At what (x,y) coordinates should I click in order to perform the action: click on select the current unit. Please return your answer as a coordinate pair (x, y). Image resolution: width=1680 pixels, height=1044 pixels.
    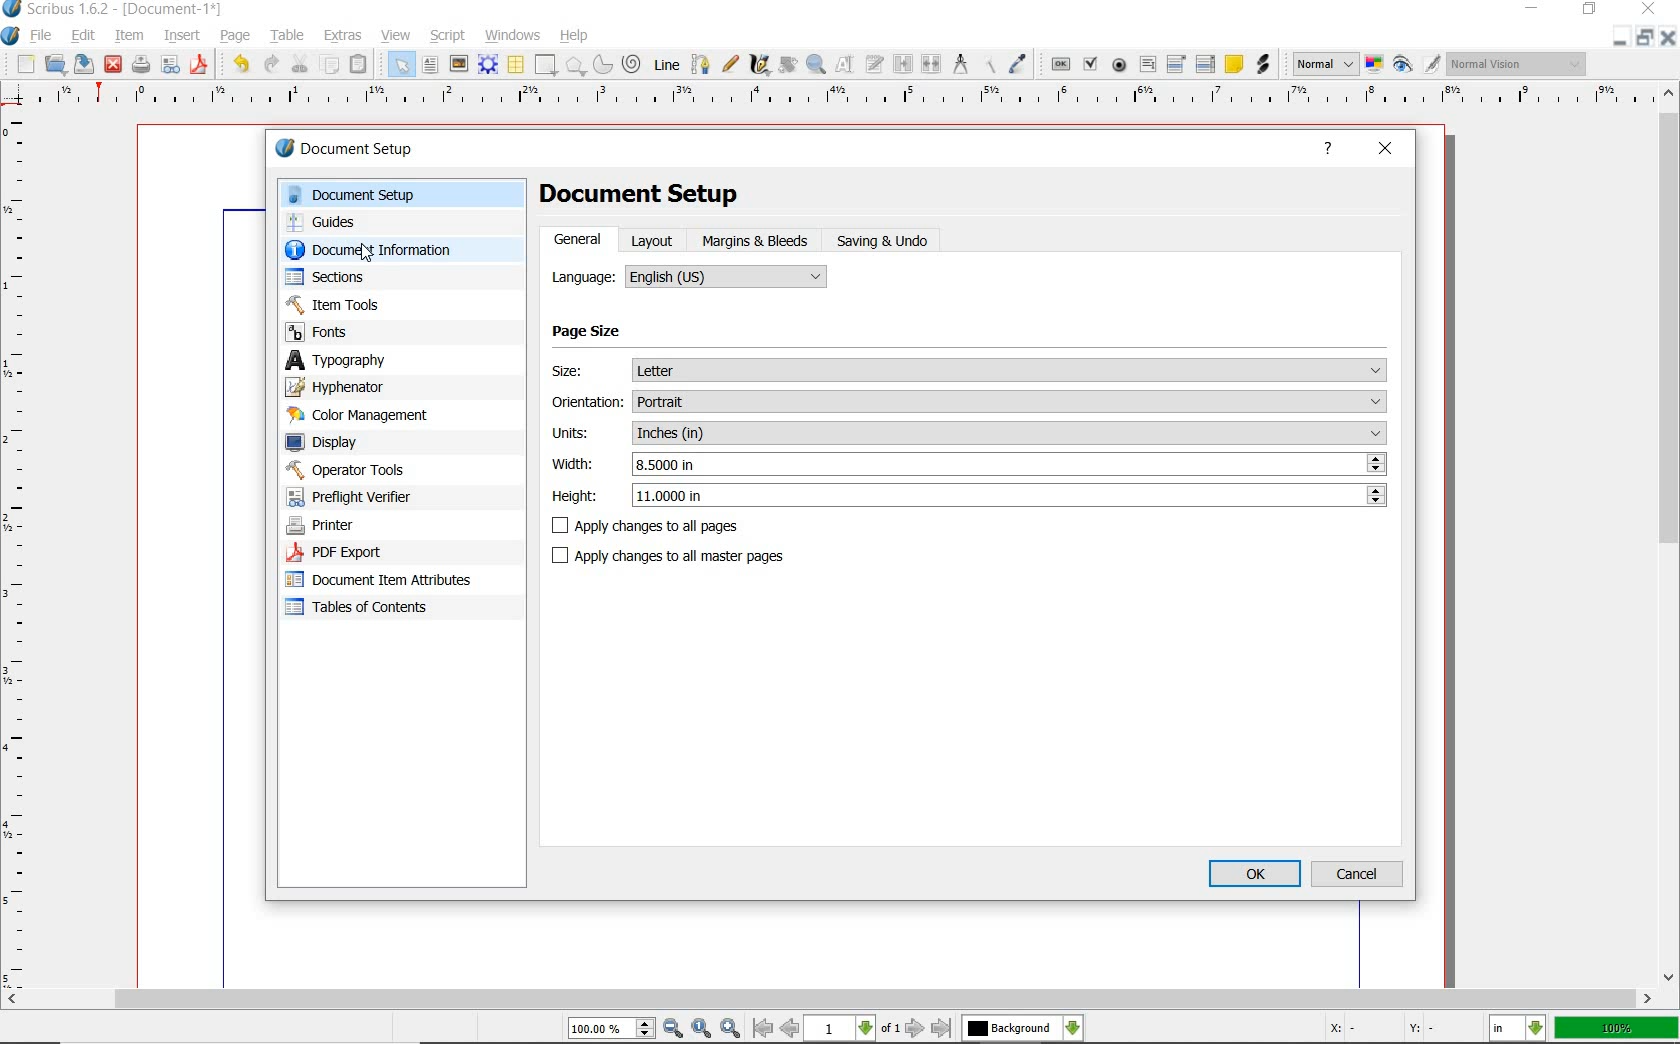
    Looking at the image, I should click on (1517, 1028).